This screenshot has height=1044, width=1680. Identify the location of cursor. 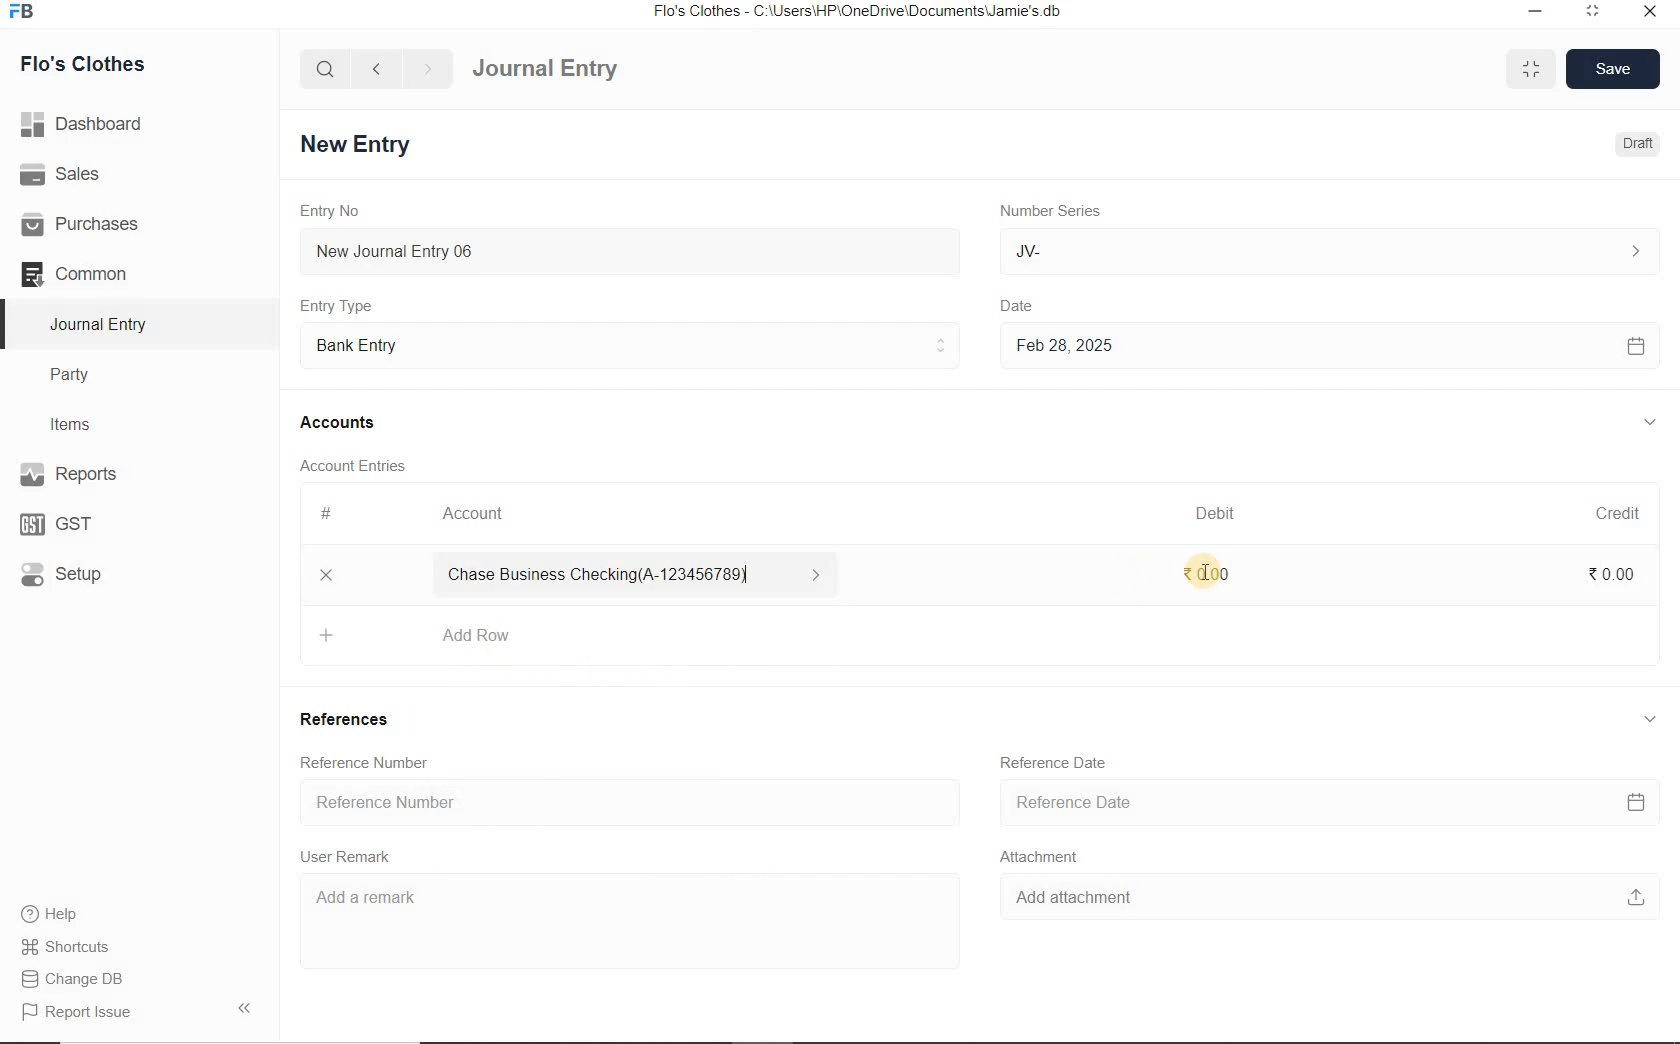
(1210, 575).